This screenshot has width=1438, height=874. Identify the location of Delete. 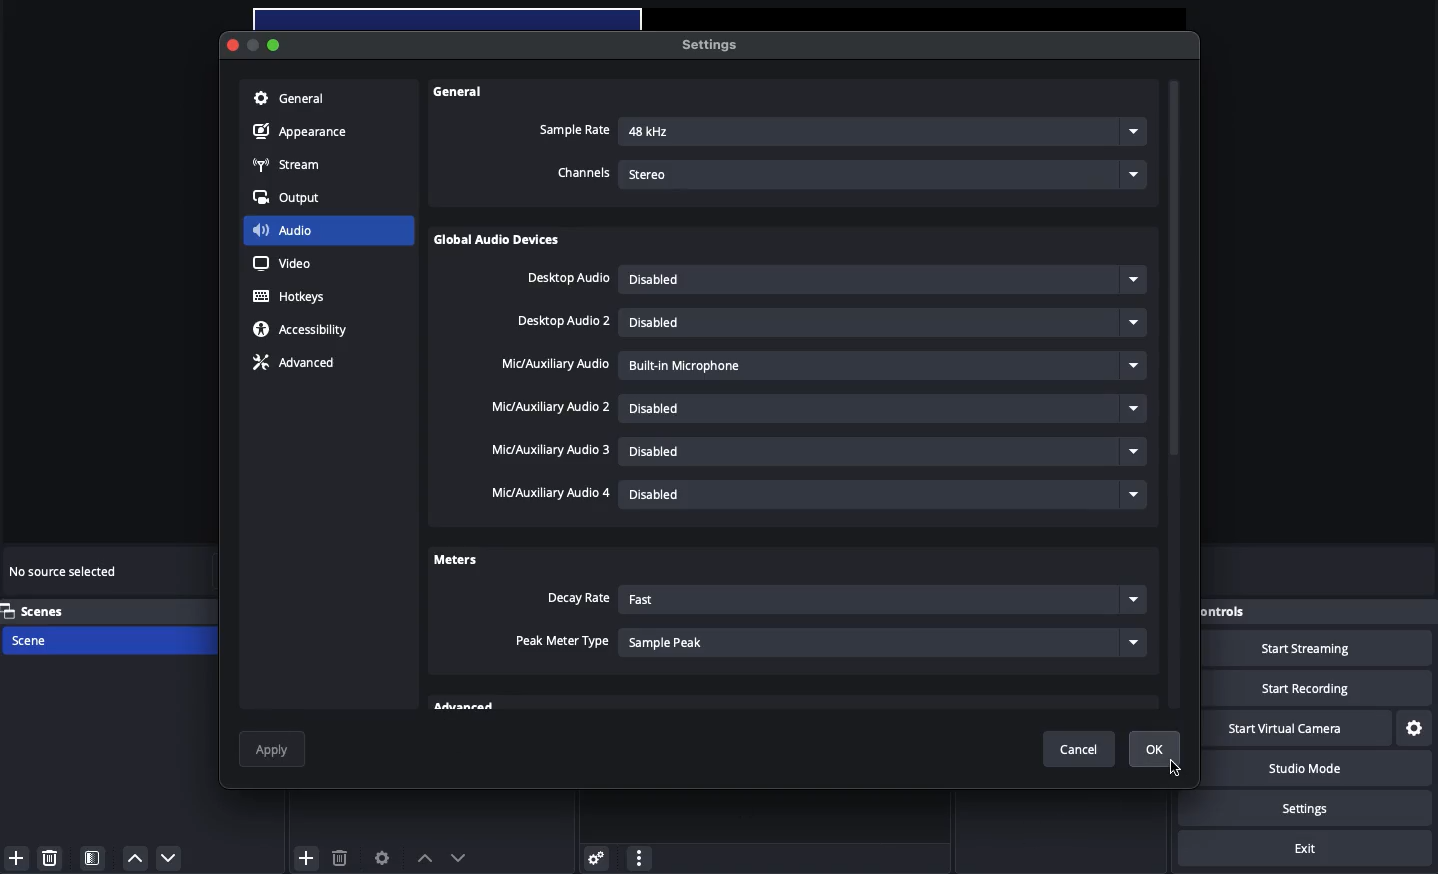
(52, 857).